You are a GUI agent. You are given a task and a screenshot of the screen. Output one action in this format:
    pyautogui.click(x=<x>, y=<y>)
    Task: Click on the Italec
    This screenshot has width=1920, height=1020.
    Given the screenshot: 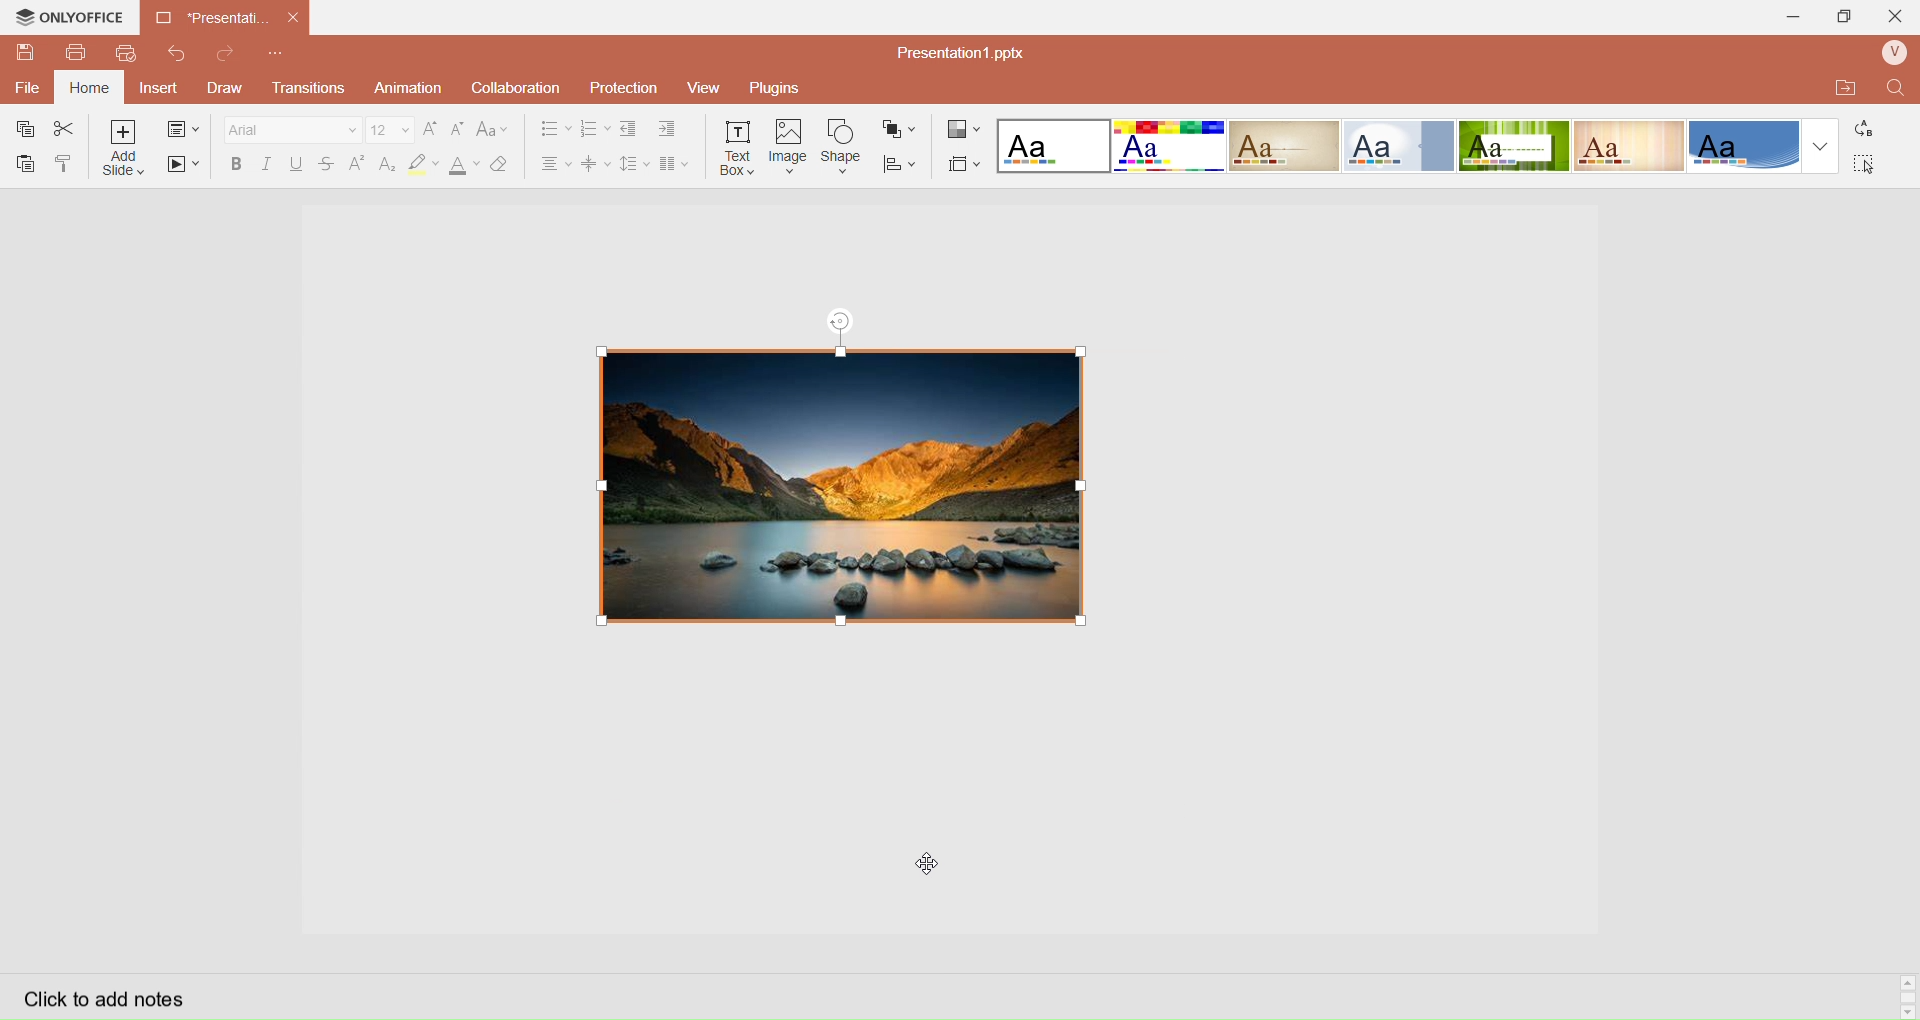 What is the action you would take?
    pyautogui.click(x=266, y=164)
    